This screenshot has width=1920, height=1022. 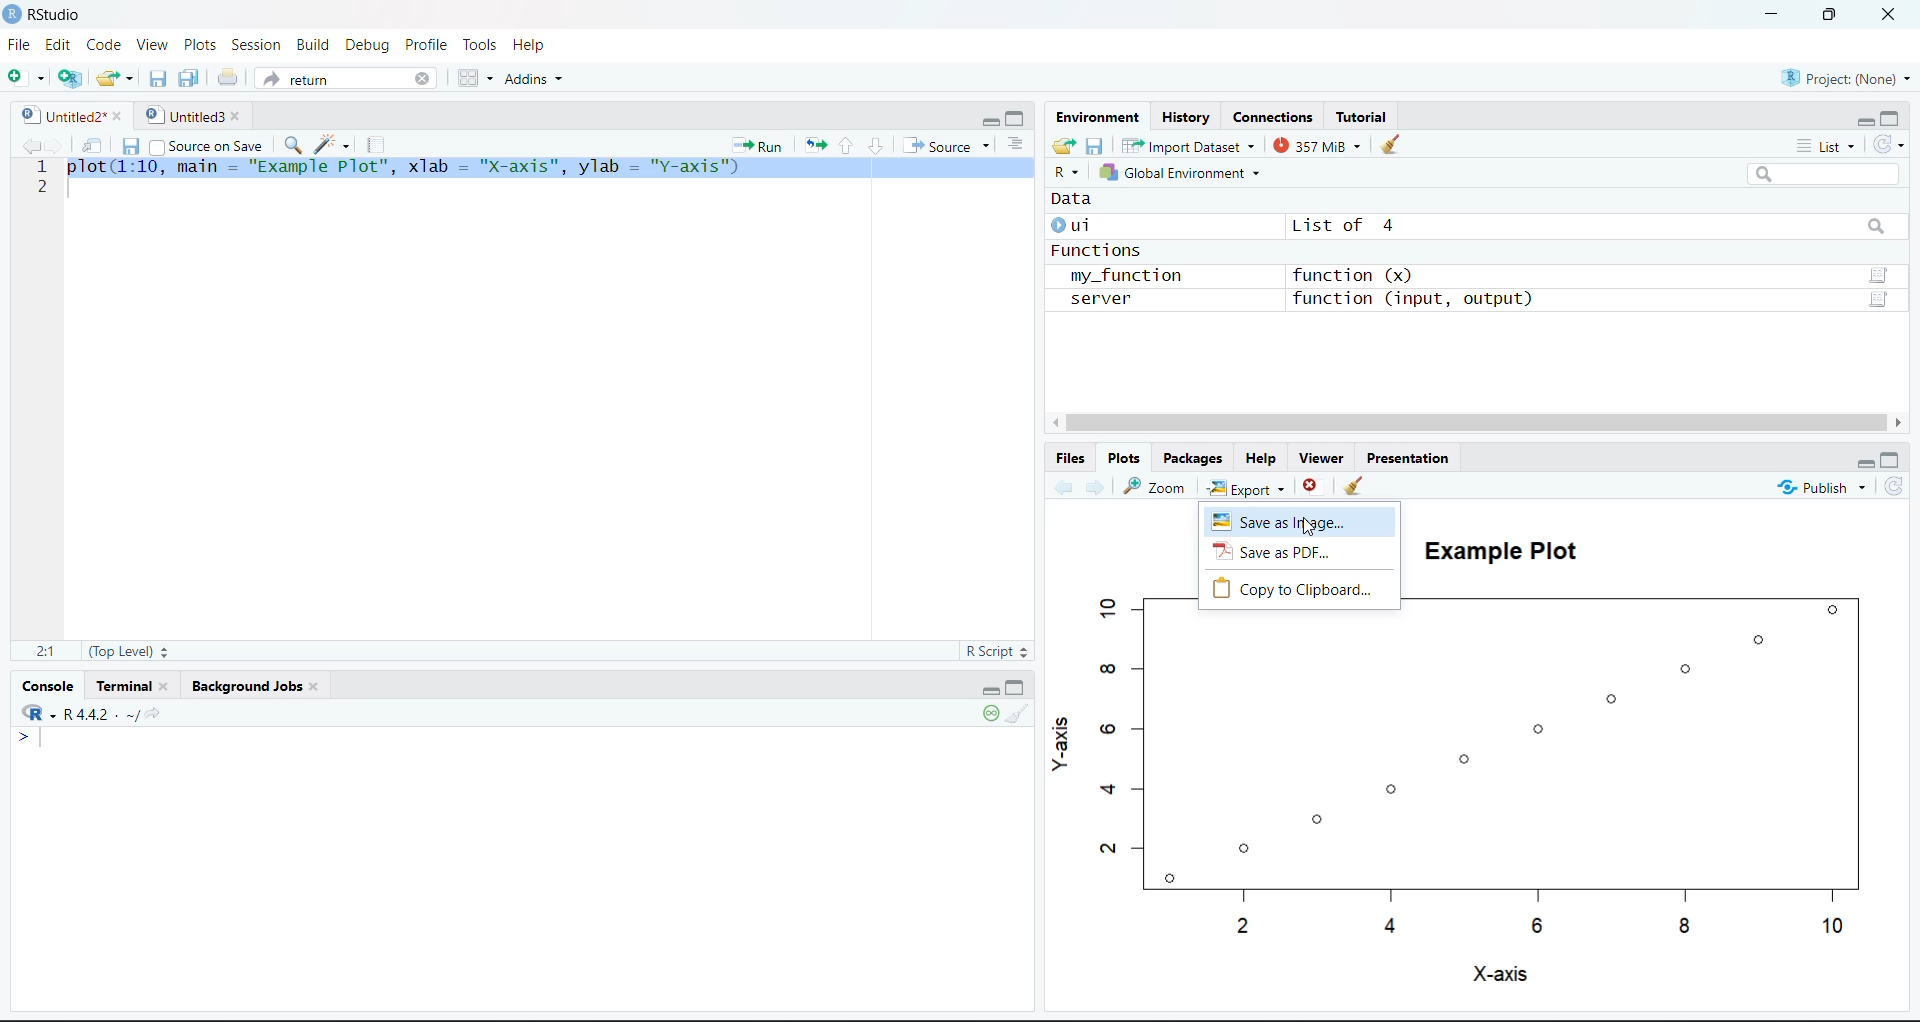 What do you see at coordinates (44, 650) in the screenshot?
I see `2:1` at bounding box center [44, 650].